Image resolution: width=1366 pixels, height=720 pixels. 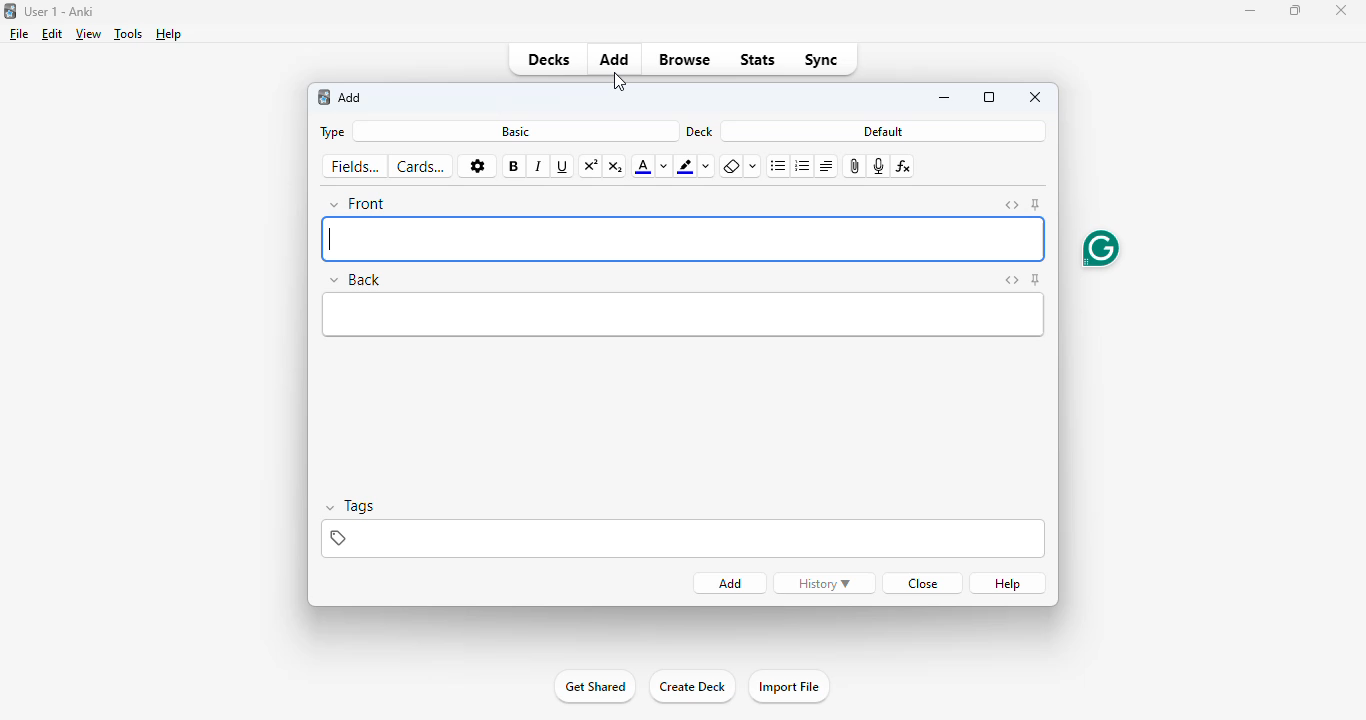 What do you see at coordinates (356, 167) in the screenshot?
I see `fields` at bounding box center [356, 167].